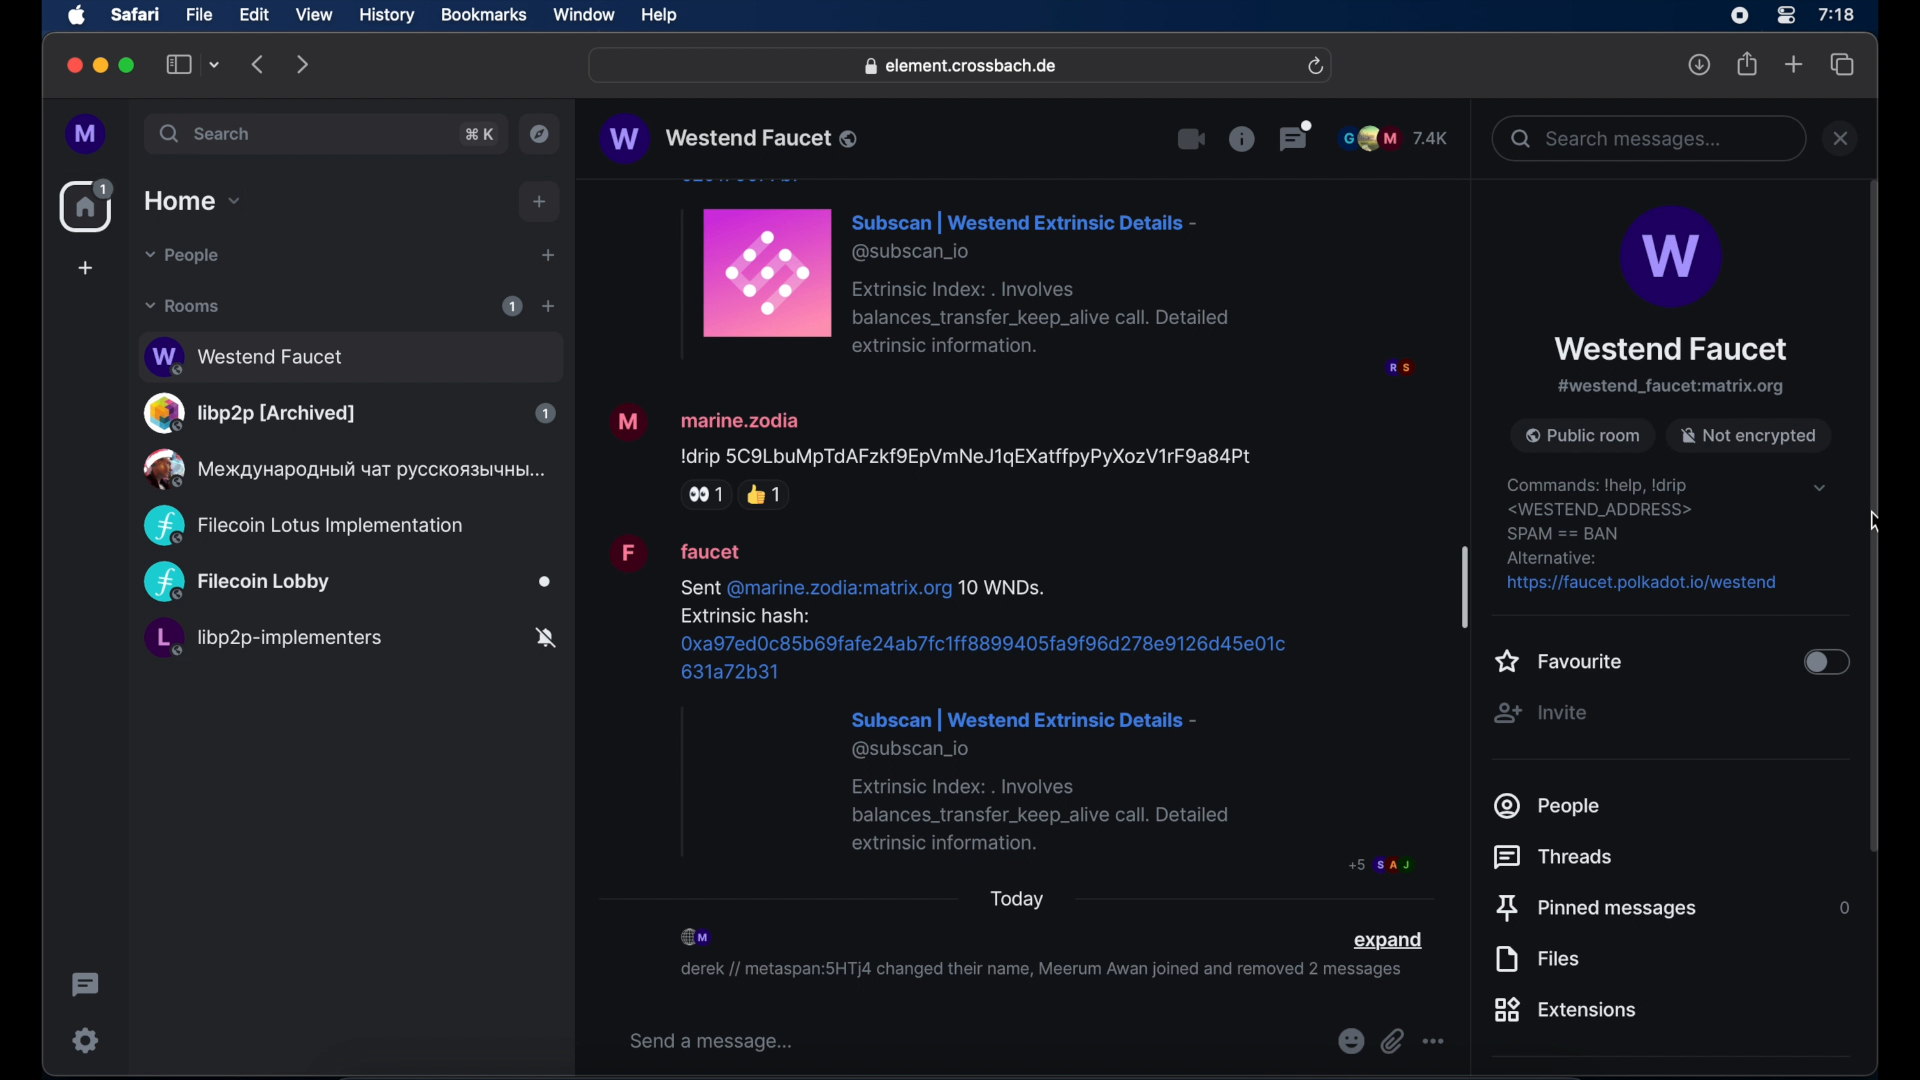 This screenshot has height=1080, width=1920. What do you see at coordinates (1874, 516) in the screenshot?
I see `scroll bar` at bounding box center [1874, 516].